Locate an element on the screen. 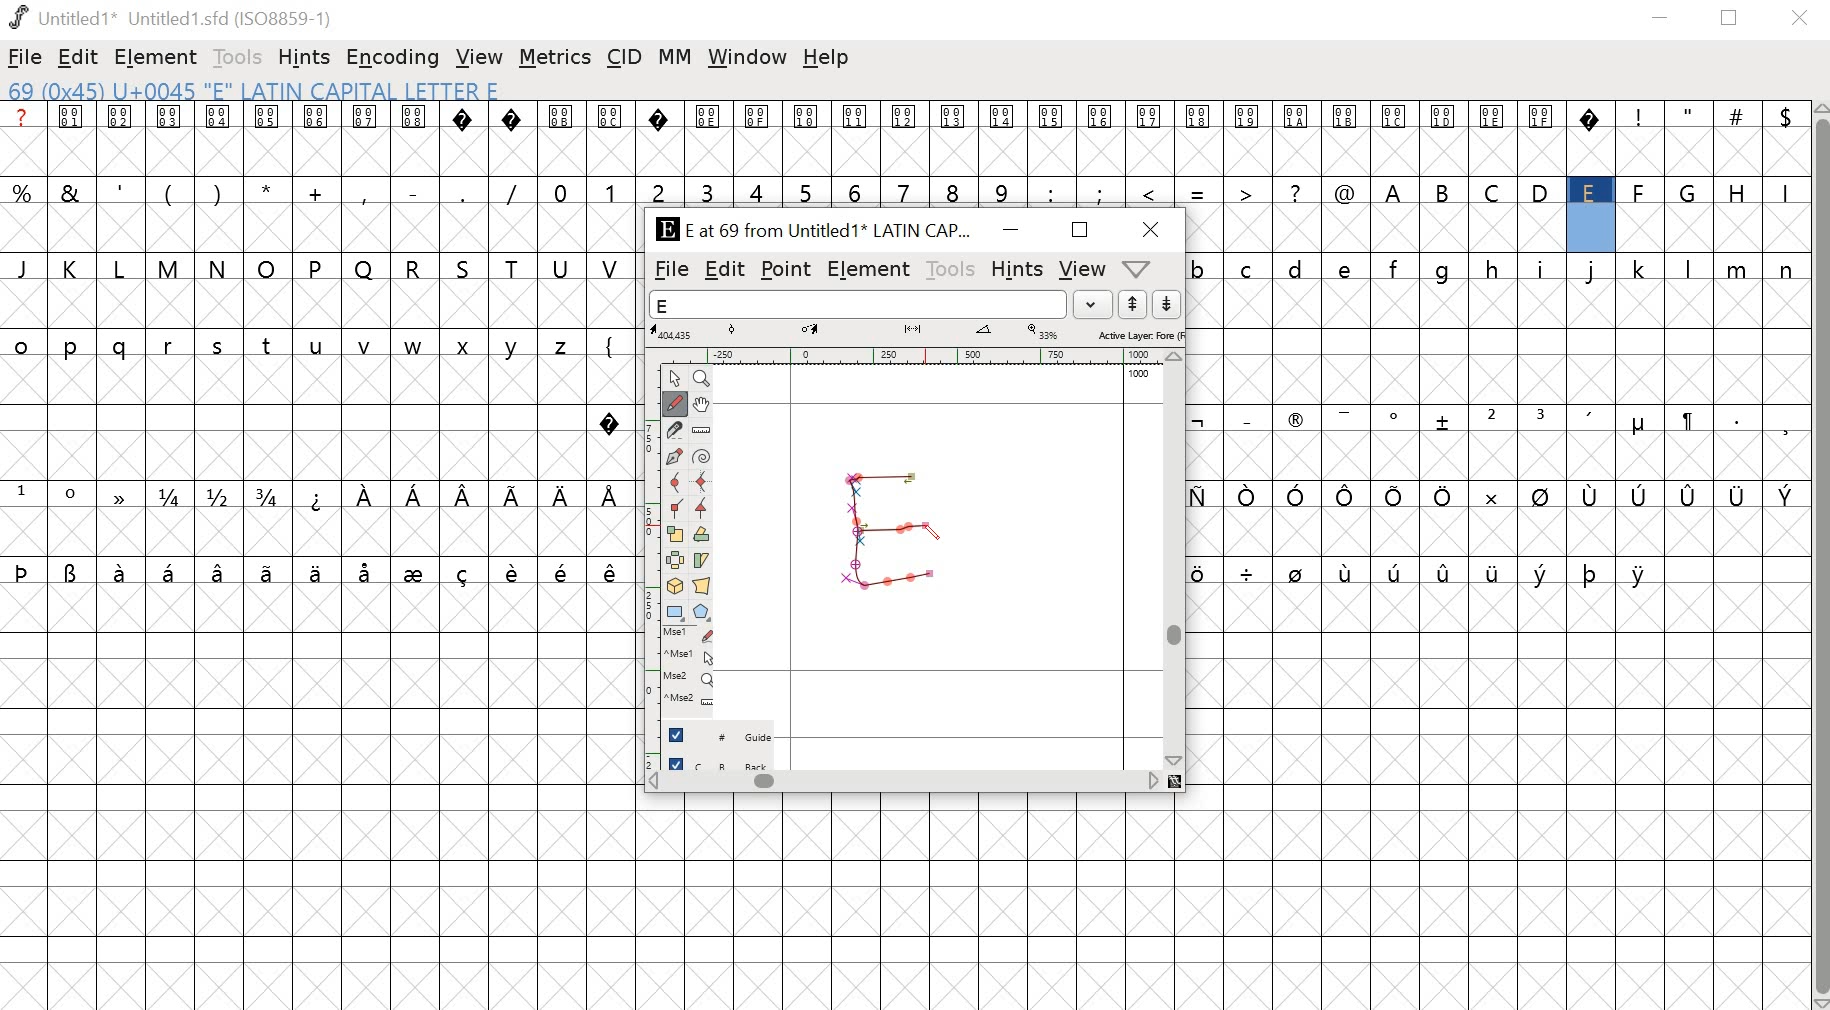 The width and height of the screenshot is (1830, 1010). CID is located at coordinates (624, 59).